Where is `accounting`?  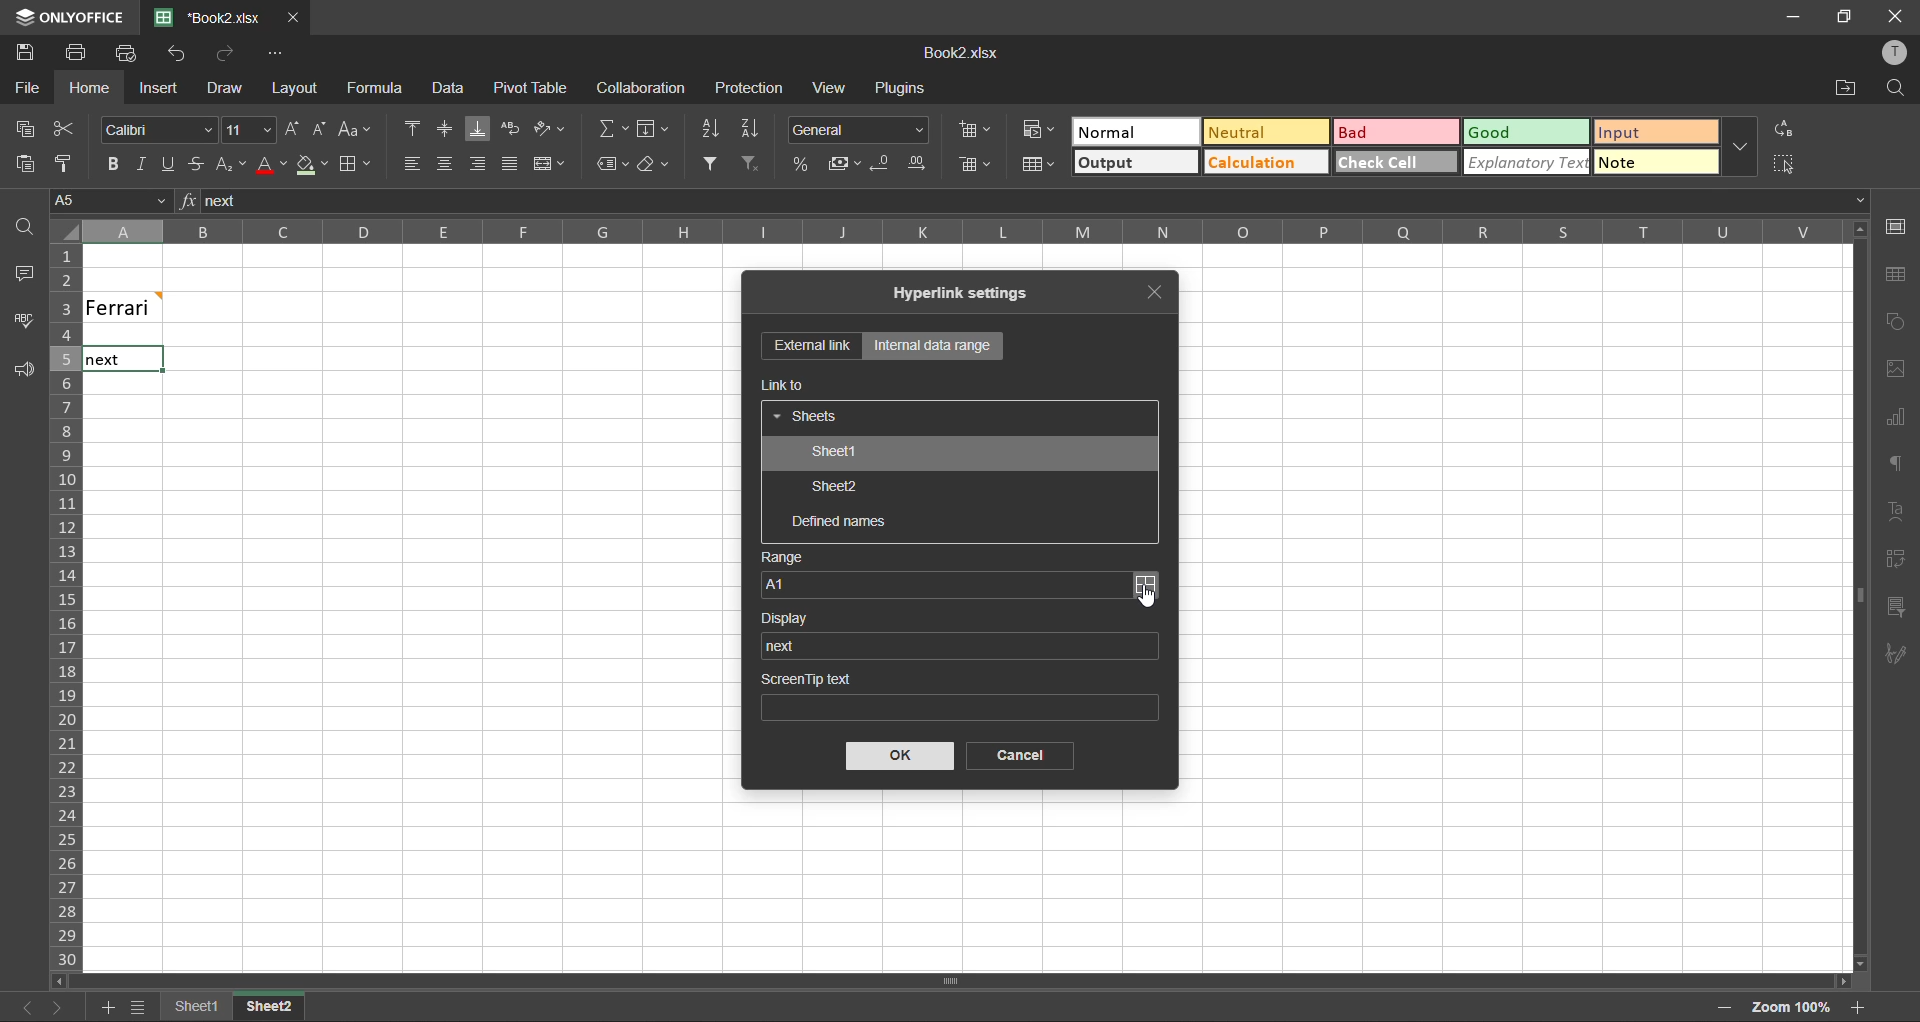
accounting is located at coordinates (847, 164).